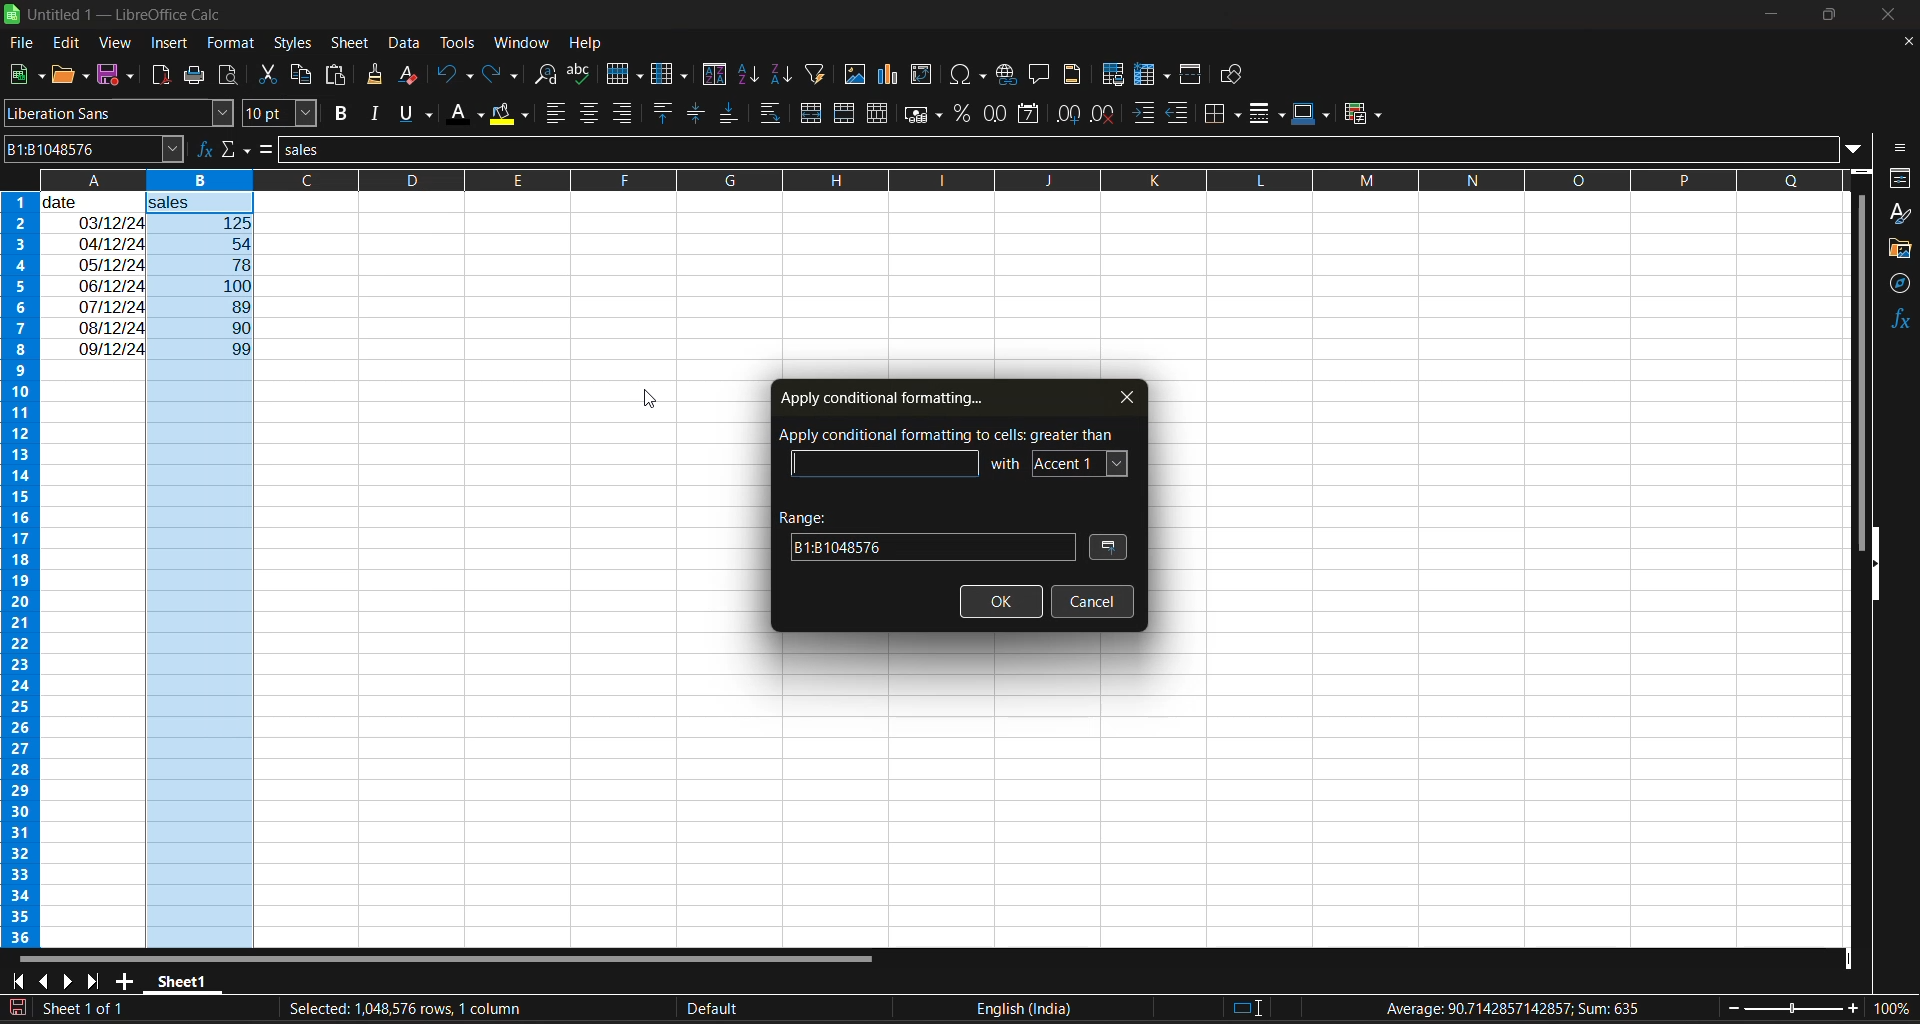 The height and width of the screenshot is (1024, 1920). Describe the element at coordinates (454, 77) in the screenshot. I see `undo` at that location.